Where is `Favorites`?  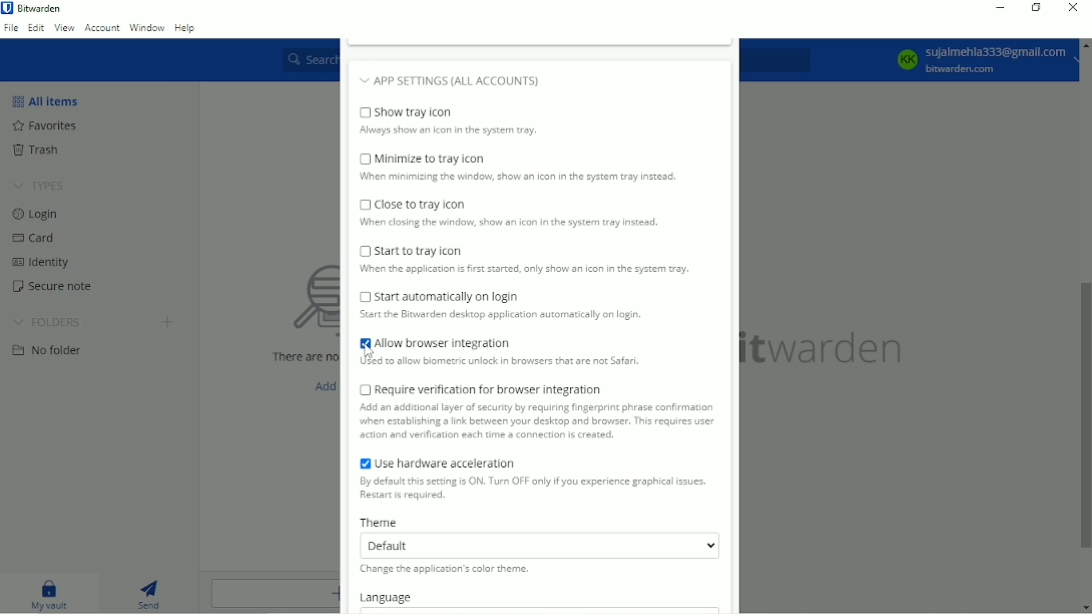
Favorites is located at coordinates (44, 125).